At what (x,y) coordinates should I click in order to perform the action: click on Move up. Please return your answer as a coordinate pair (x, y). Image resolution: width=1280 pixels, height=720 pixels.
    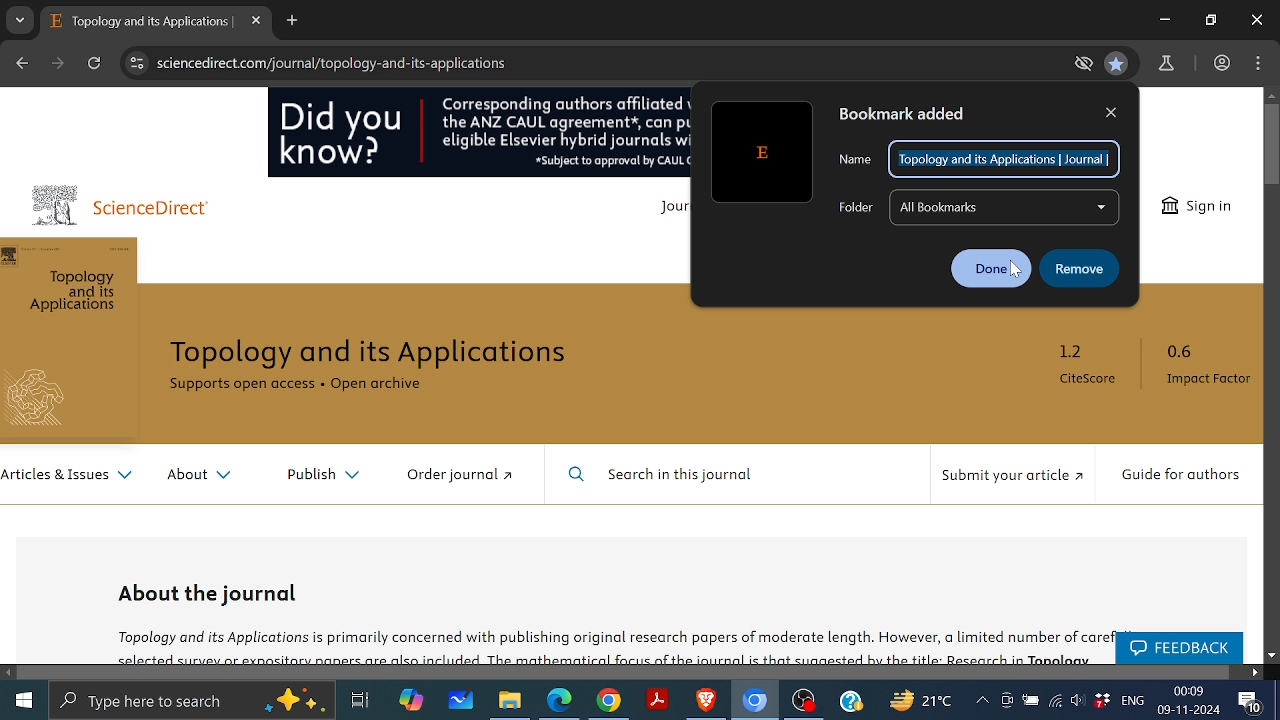
    Looking at the image, I should click on (1272, 96).